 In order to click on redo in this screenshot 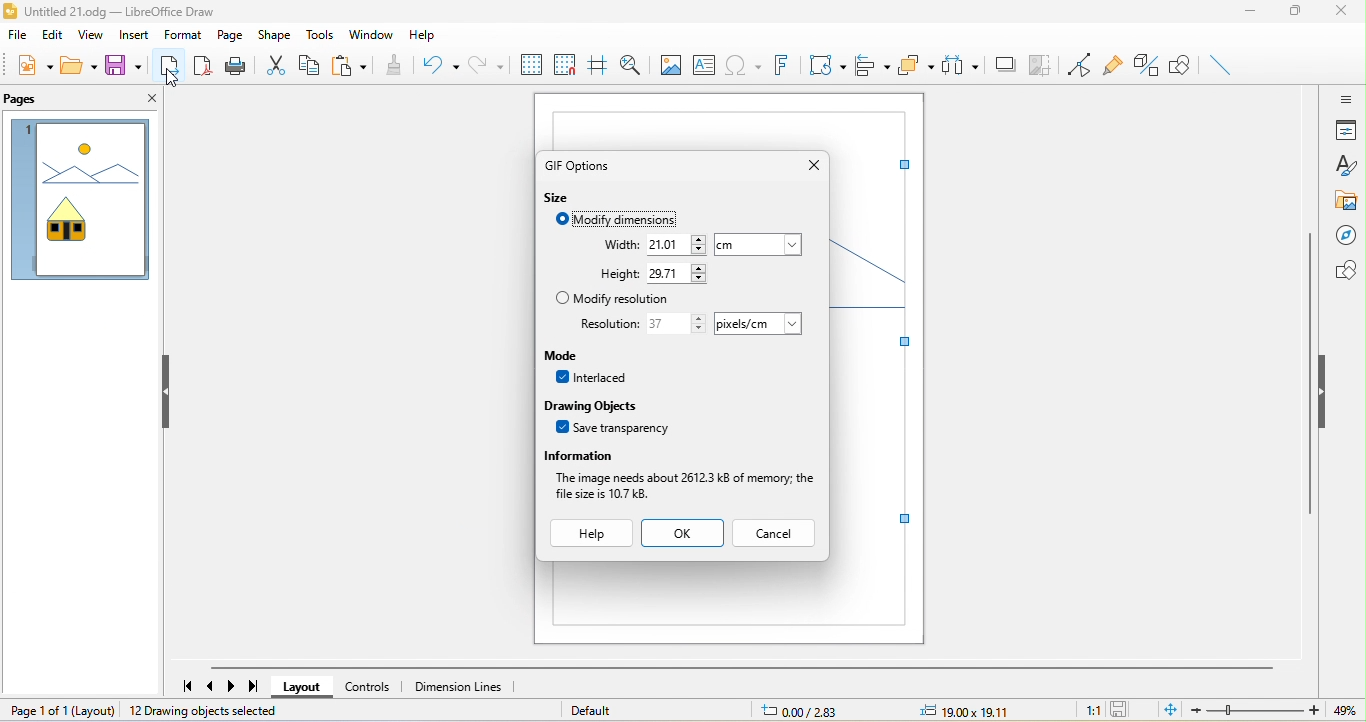, I will do `click(487, 65)`.